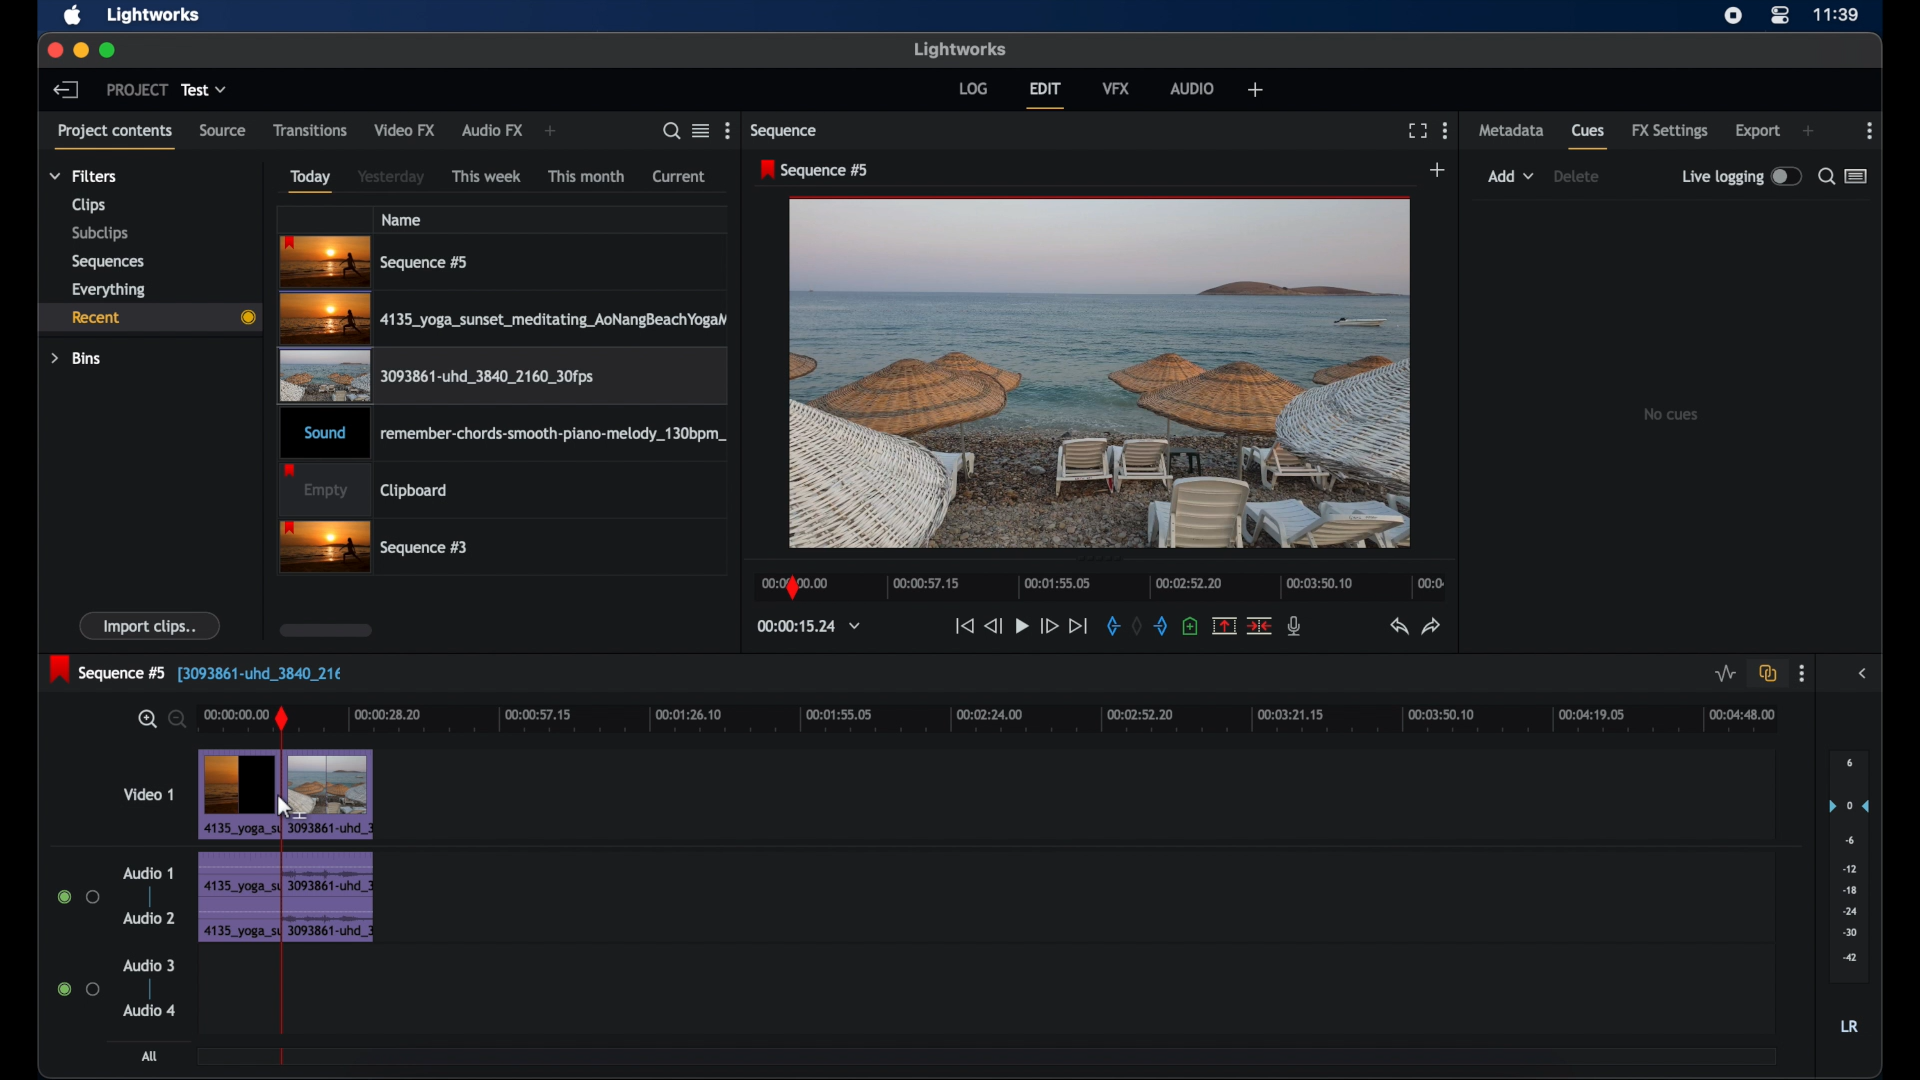 The width and height of the screenshot is (1920, 1080). What do you see at coordinates (102, 232) in the screenshot?
I see `subclips` at bounding box center [102, 232].